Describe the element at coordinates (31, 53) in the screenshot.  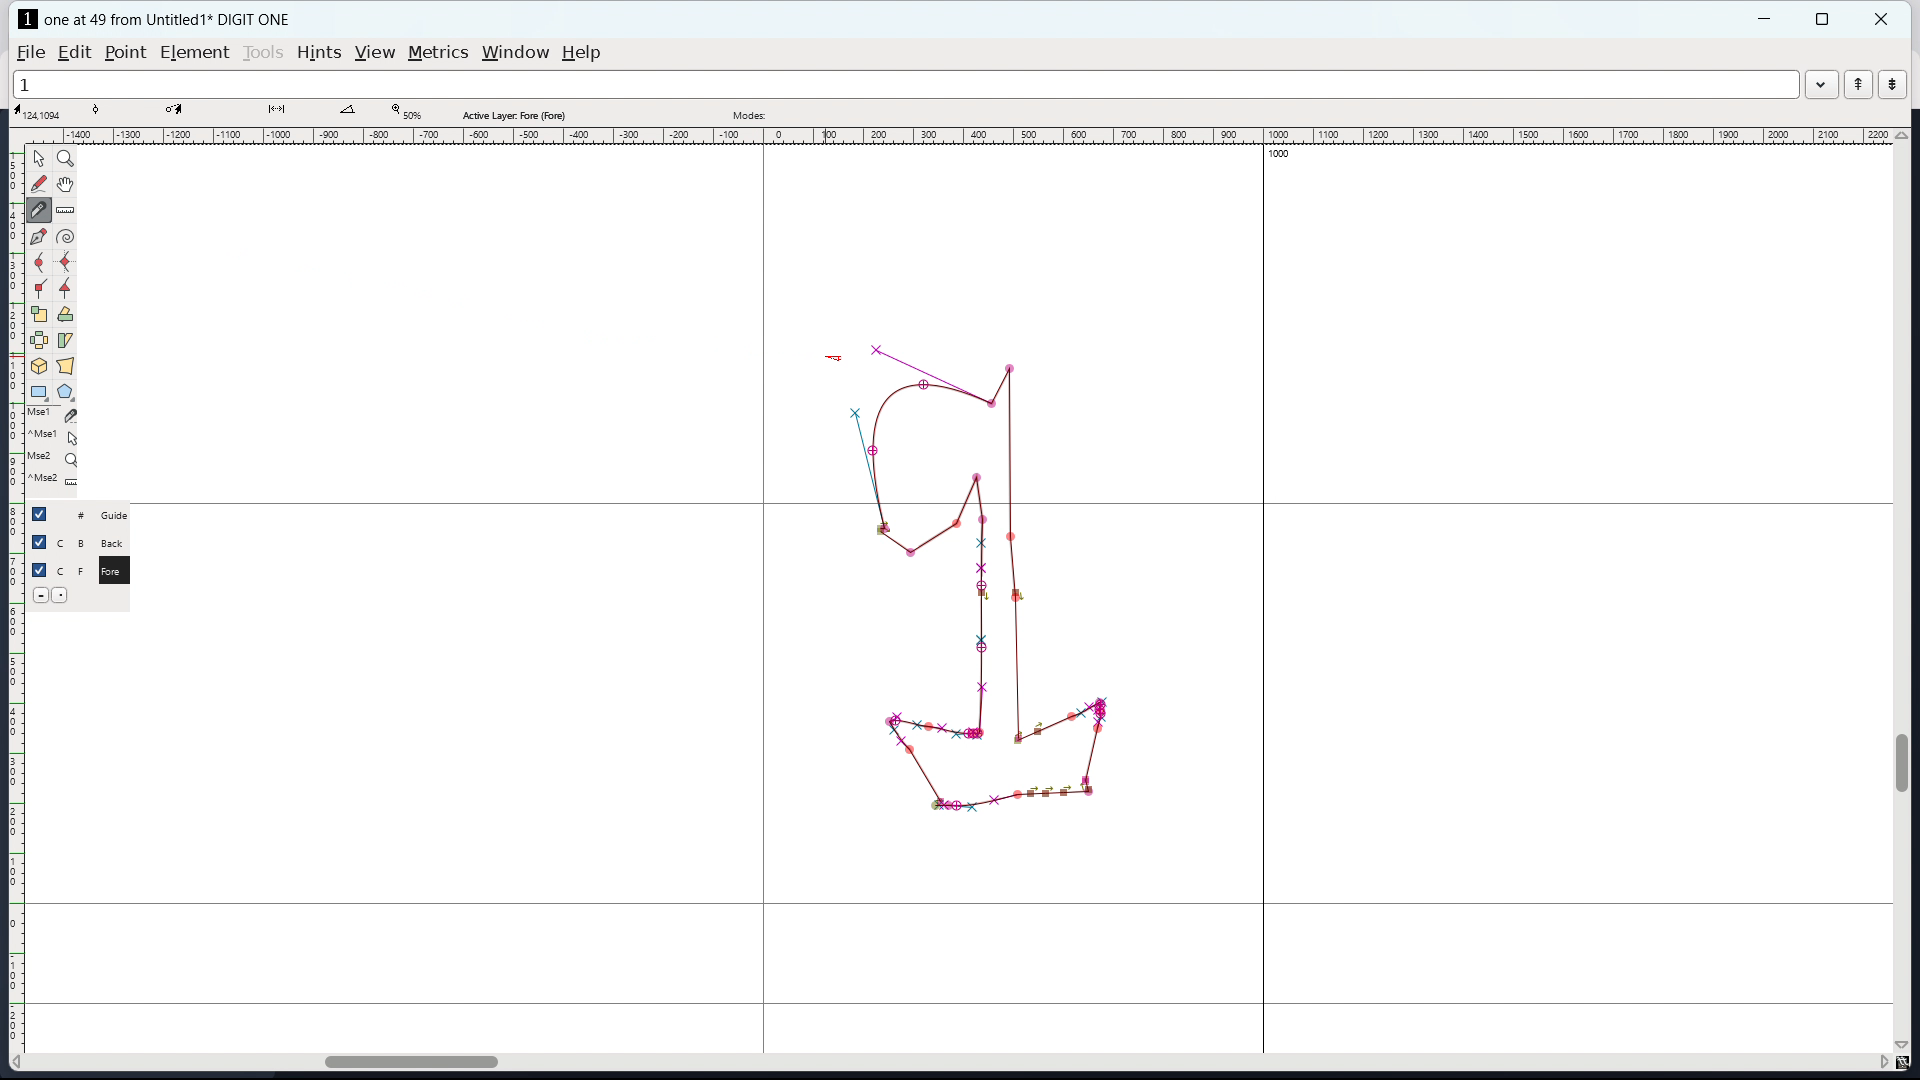
I see `file` at that location.